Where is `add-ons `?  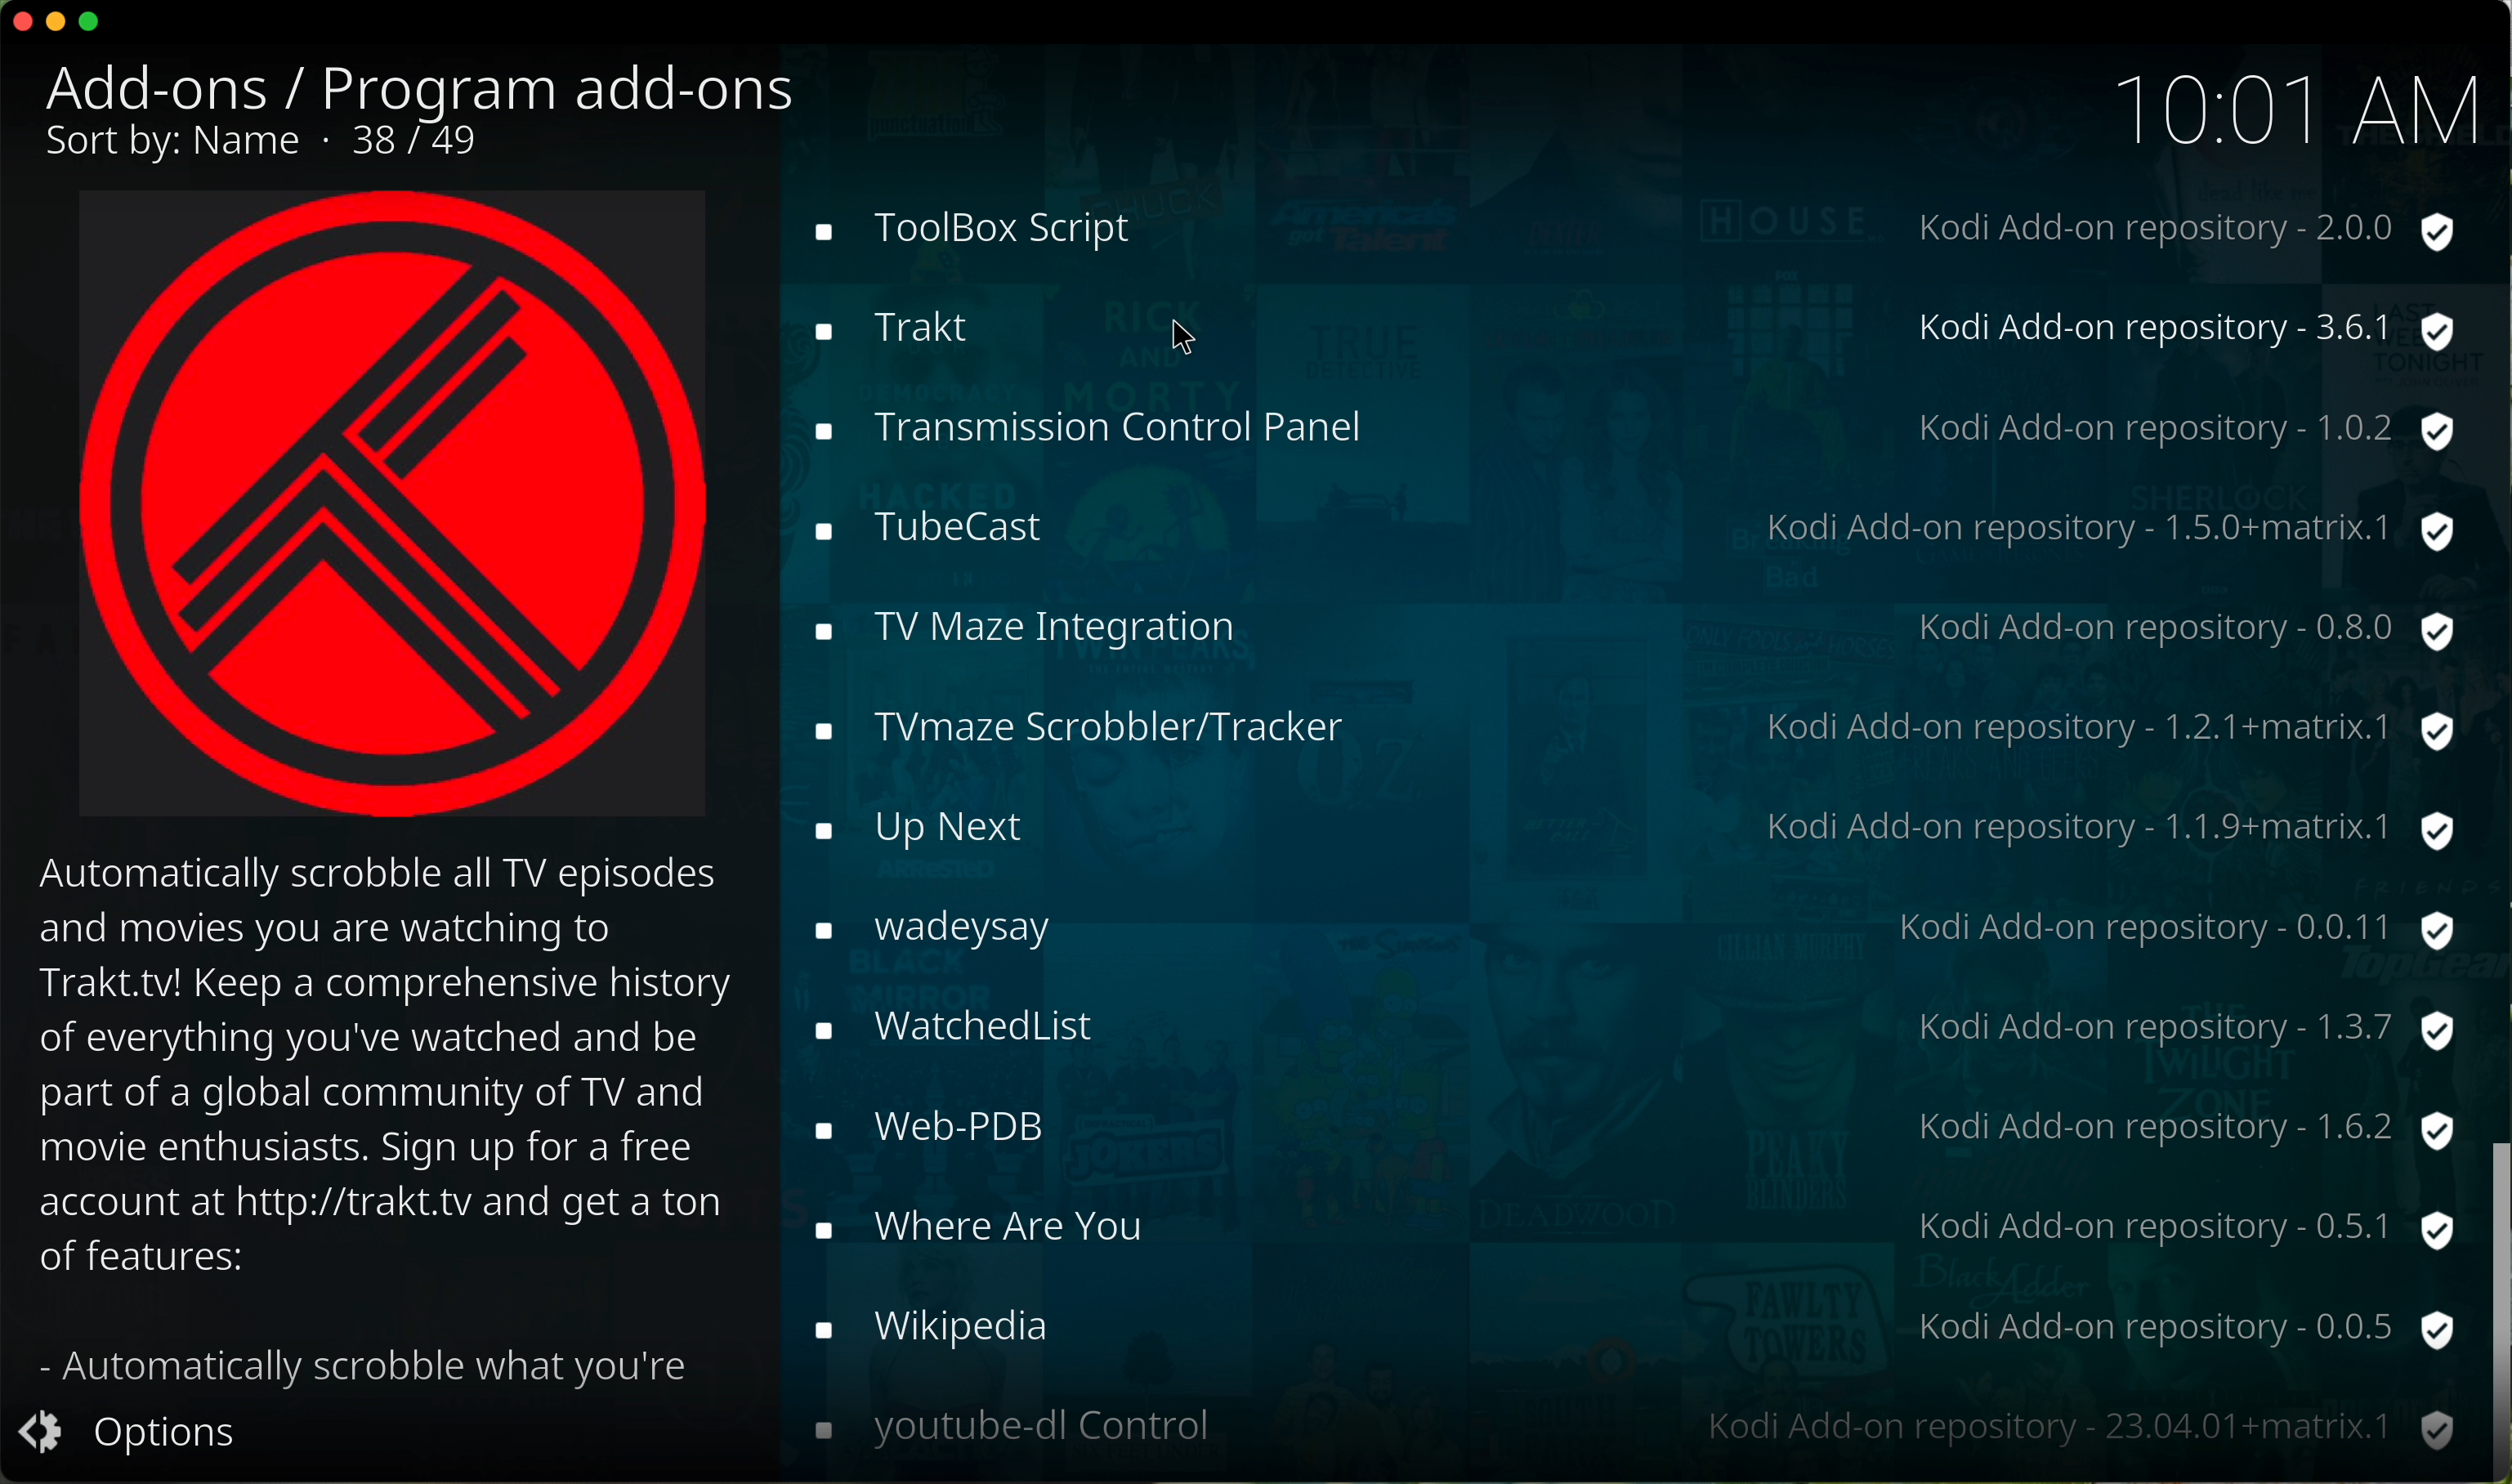
add-ons  is located at coordinates (180, 88).